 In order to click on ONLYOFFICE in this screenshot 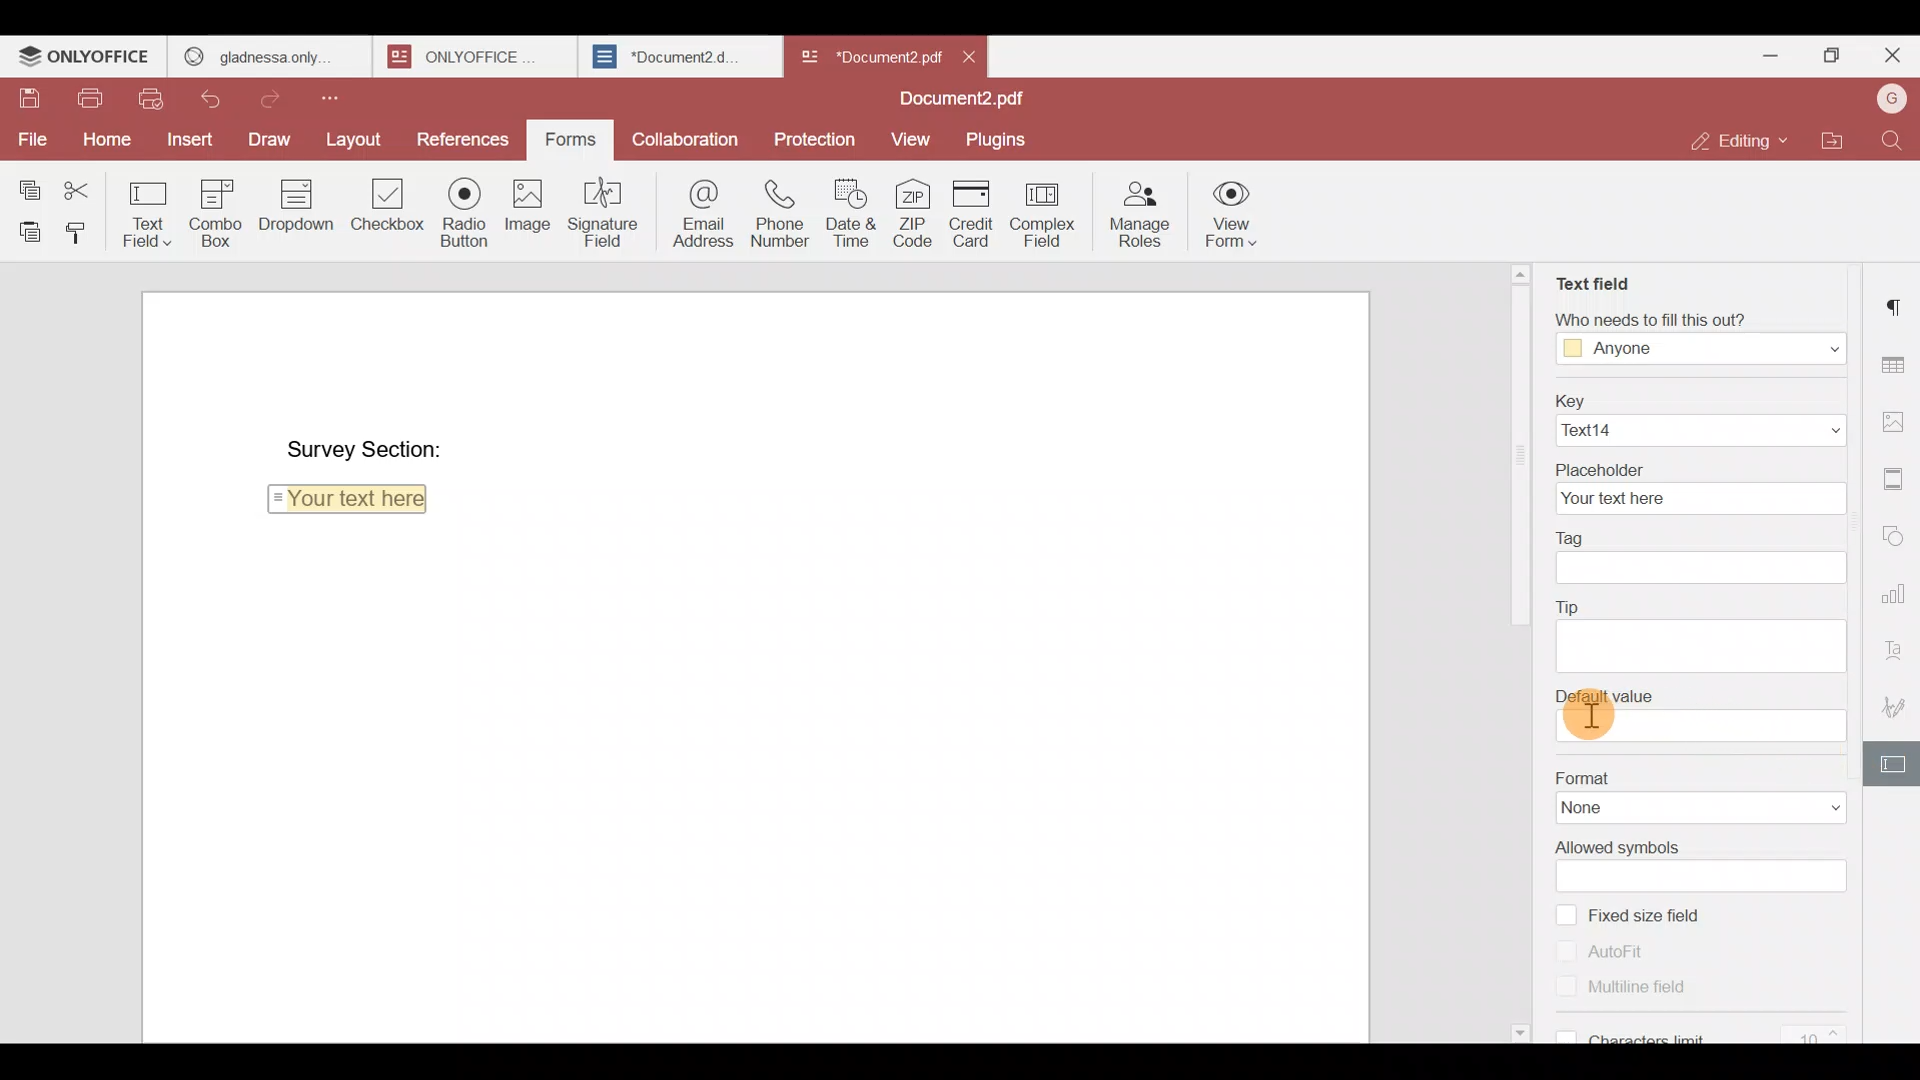, I will do `click(85, 56)`.